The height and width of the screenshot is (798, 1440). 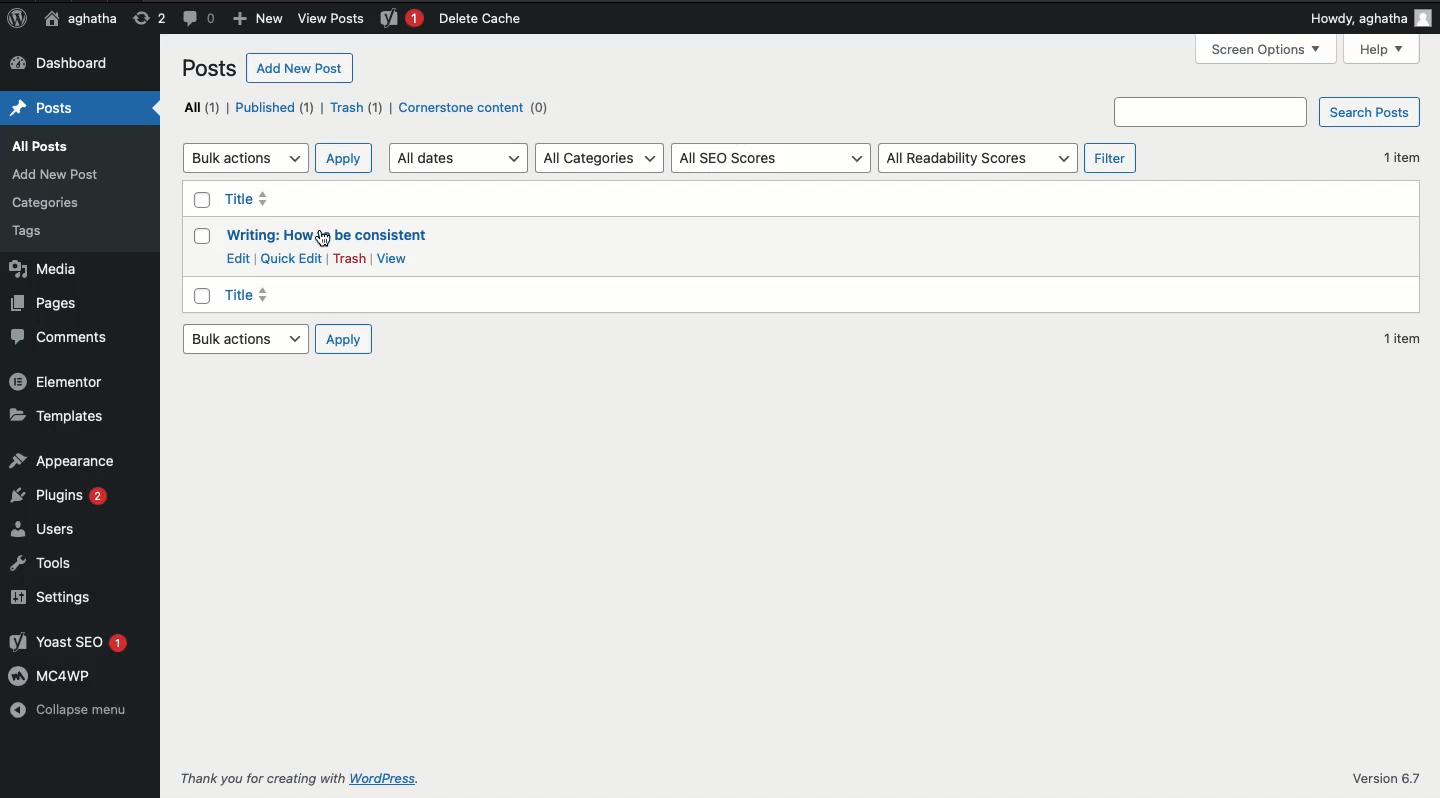 I want to click on Apply, so click(x=345, y=157).